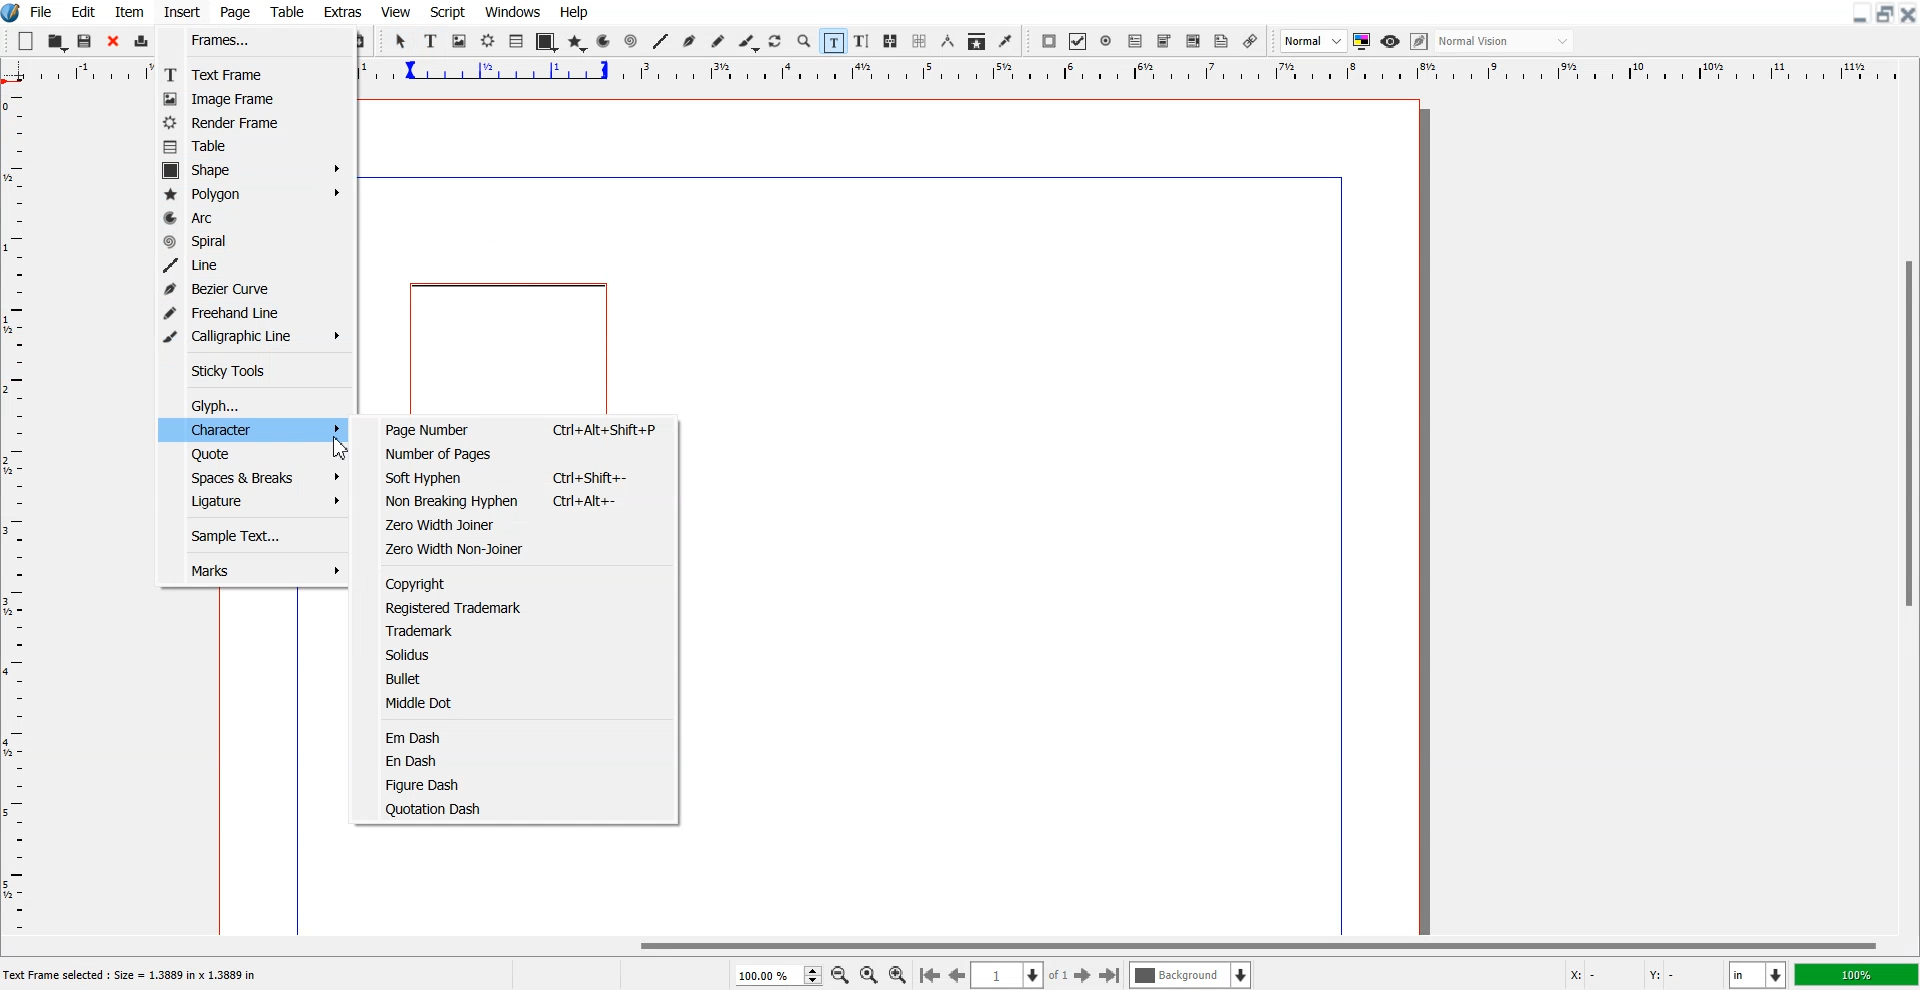 Image resolution: width=1920 pixels, height=990 pixels. What do you see at coordinates (489, 40) in the screenshot?
I see `Render frame` at bounding box center [489, 40].